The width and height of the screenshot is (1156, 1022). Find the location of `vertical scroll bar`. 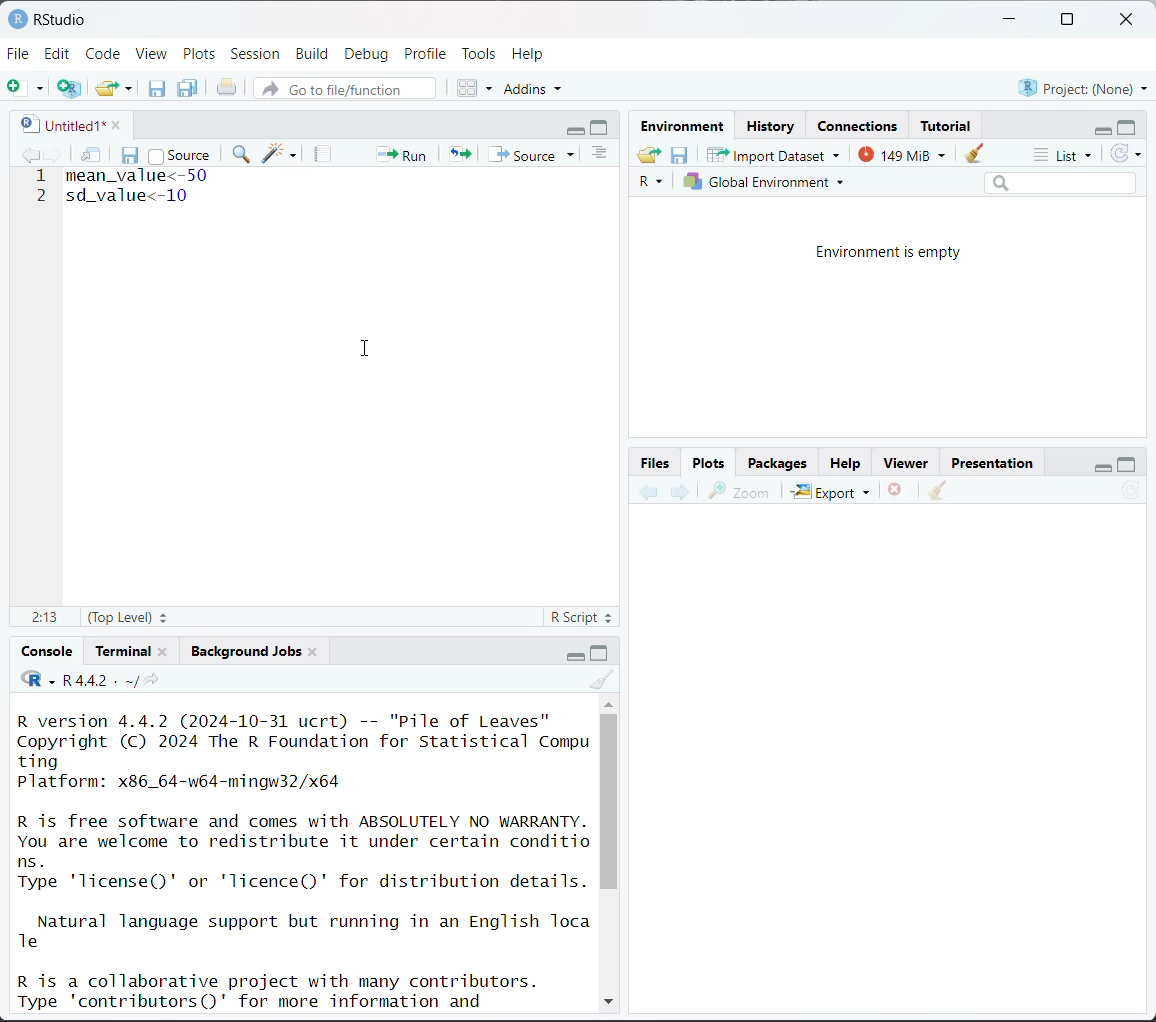

vertical scroll bar is located at coordinates (609, 801).